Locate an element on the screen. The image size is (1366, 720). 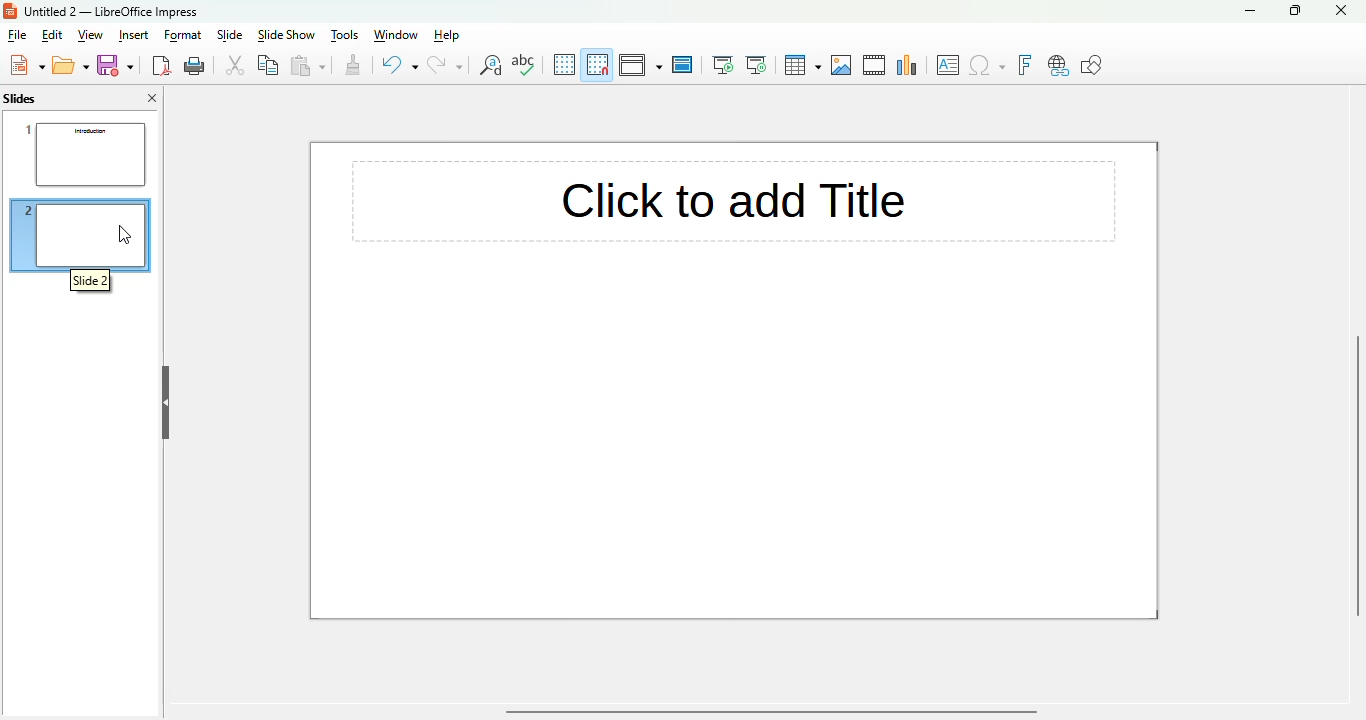
start from current slide is located at coordinates (756, 65).